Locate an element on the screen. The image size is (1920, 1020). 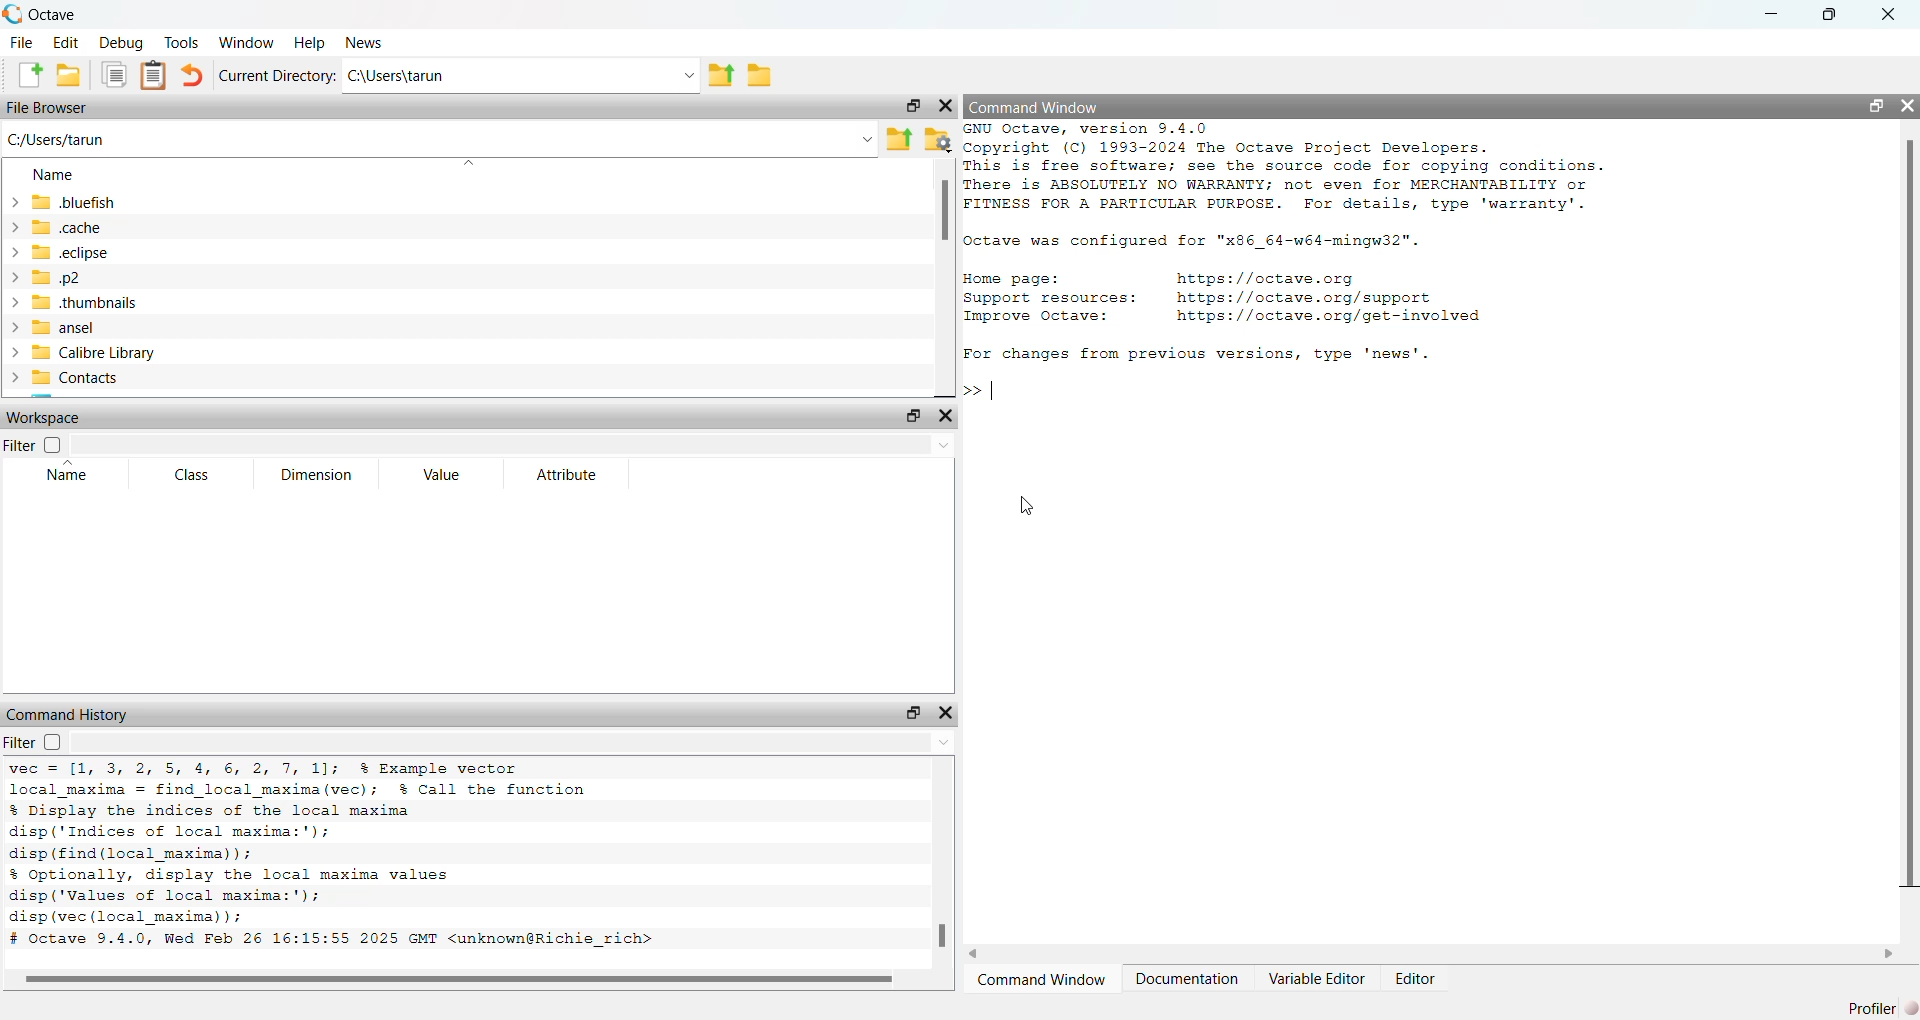
C:/Users/tarun is located at coordinates (74, 140).